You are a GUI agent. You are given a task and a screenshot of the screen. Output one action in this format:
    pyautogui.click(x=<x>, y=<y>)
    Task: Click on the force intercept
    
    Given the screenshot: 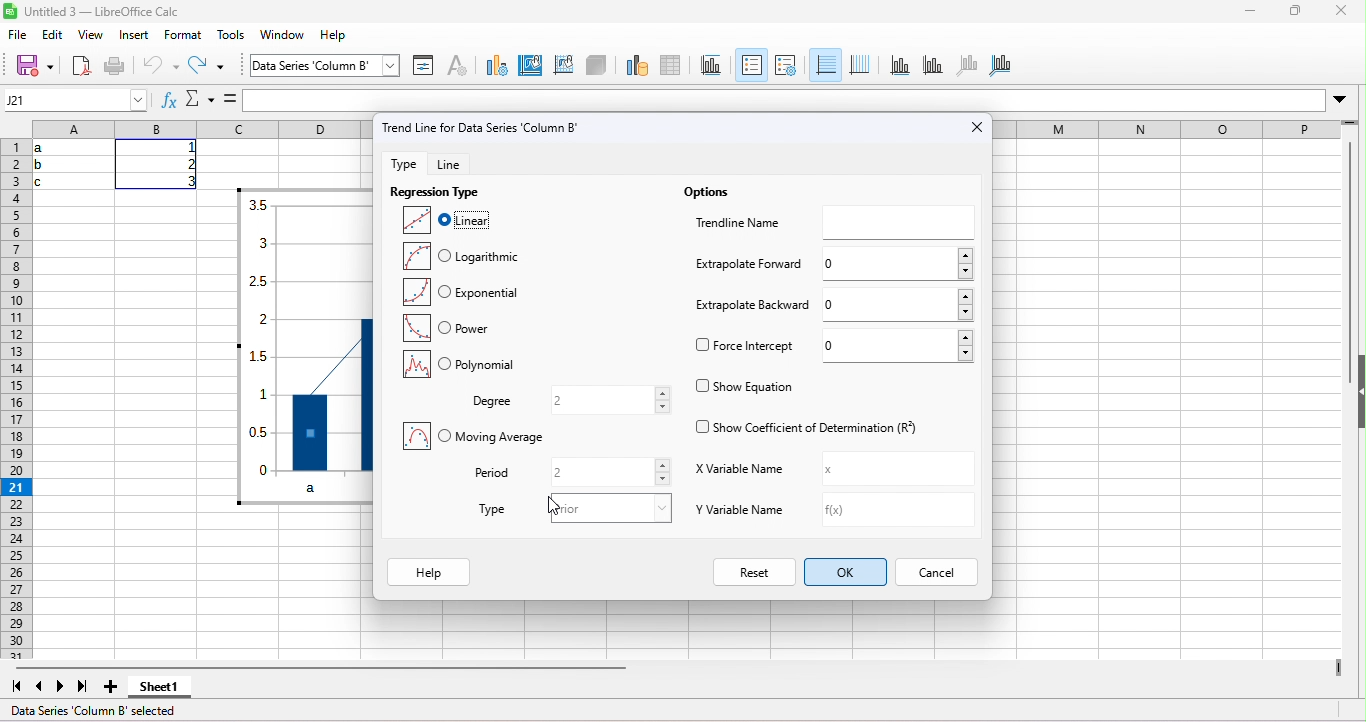 What is the action you would take?
    pyautogui.click(x=745, y=348)
    